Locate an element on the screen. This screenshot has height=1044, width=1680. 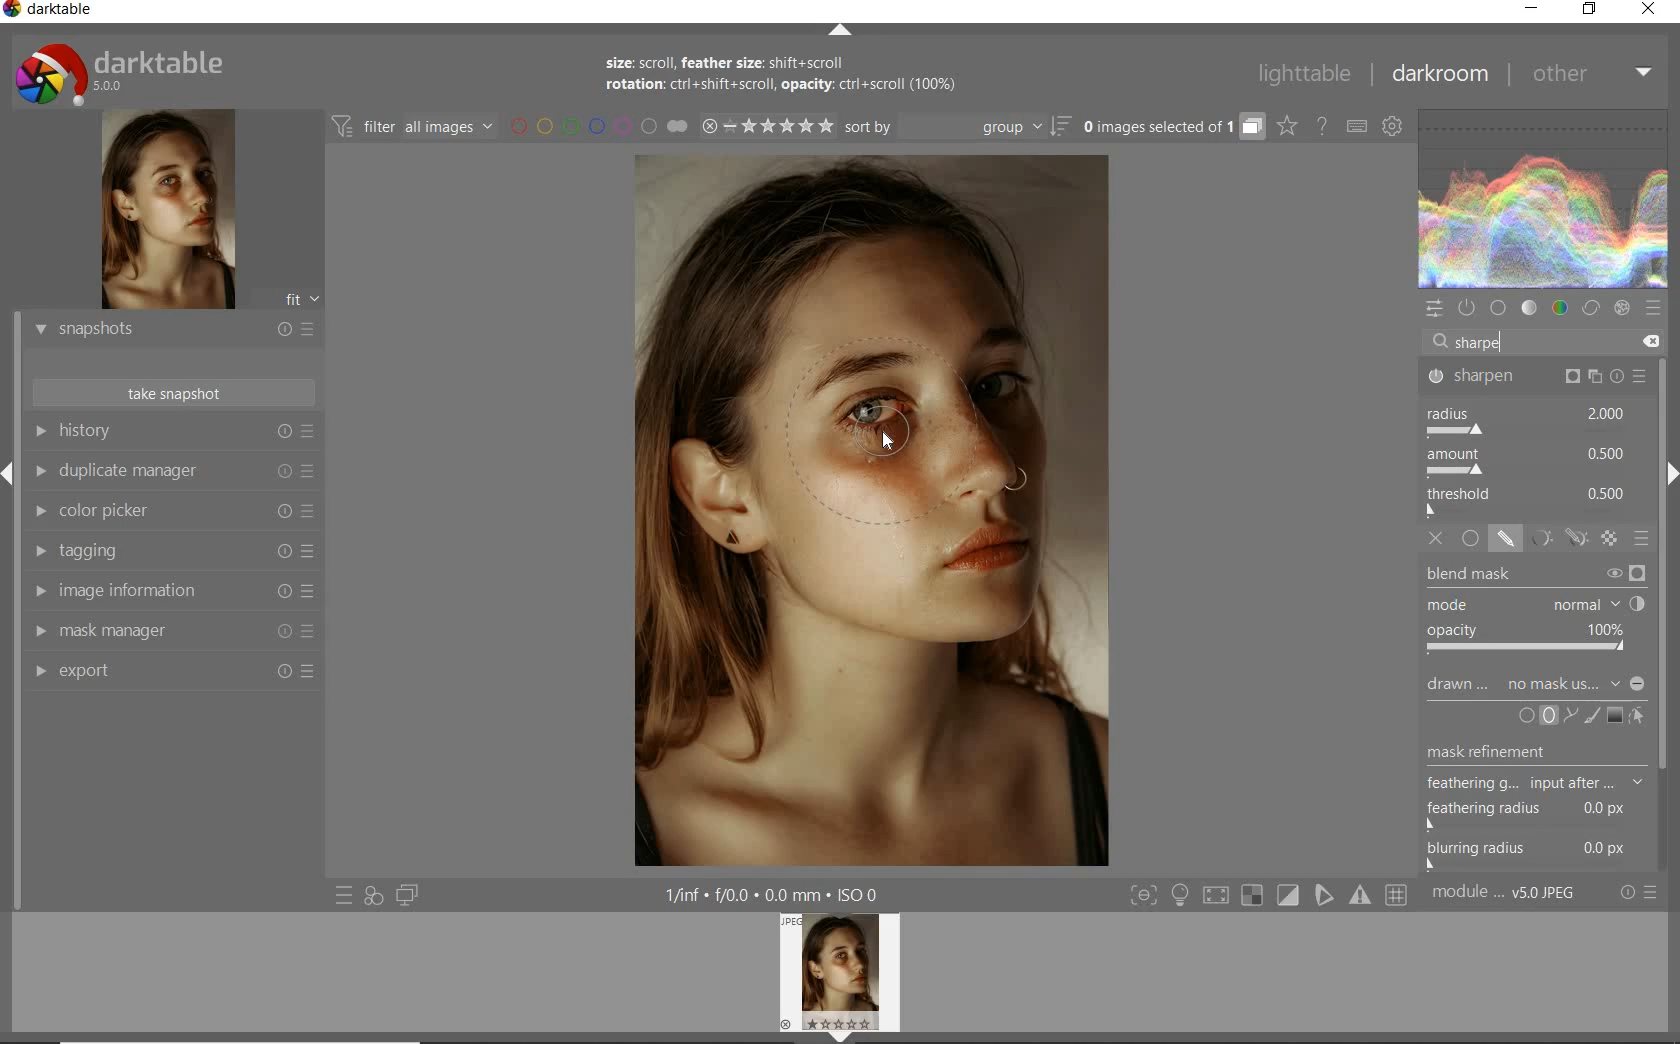
MASK REFINEMENT is located at coordinates (1544, 752).